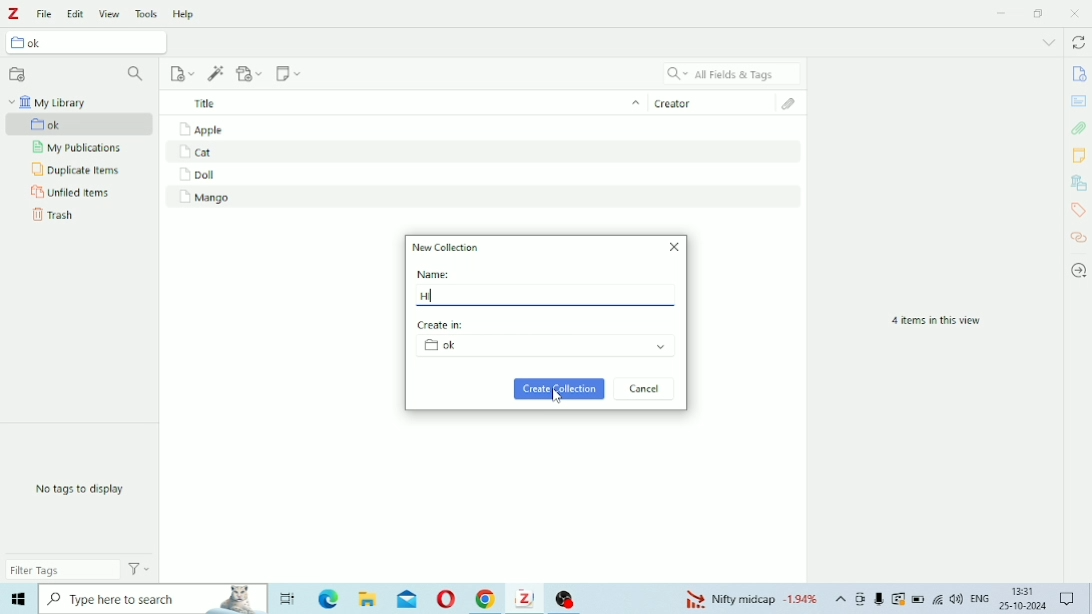 This screenshot has height=614, width=1092. What do you see at coordinates (918, 599) in the screenshot?
I see `Battery` at bounding box center [918, 599].